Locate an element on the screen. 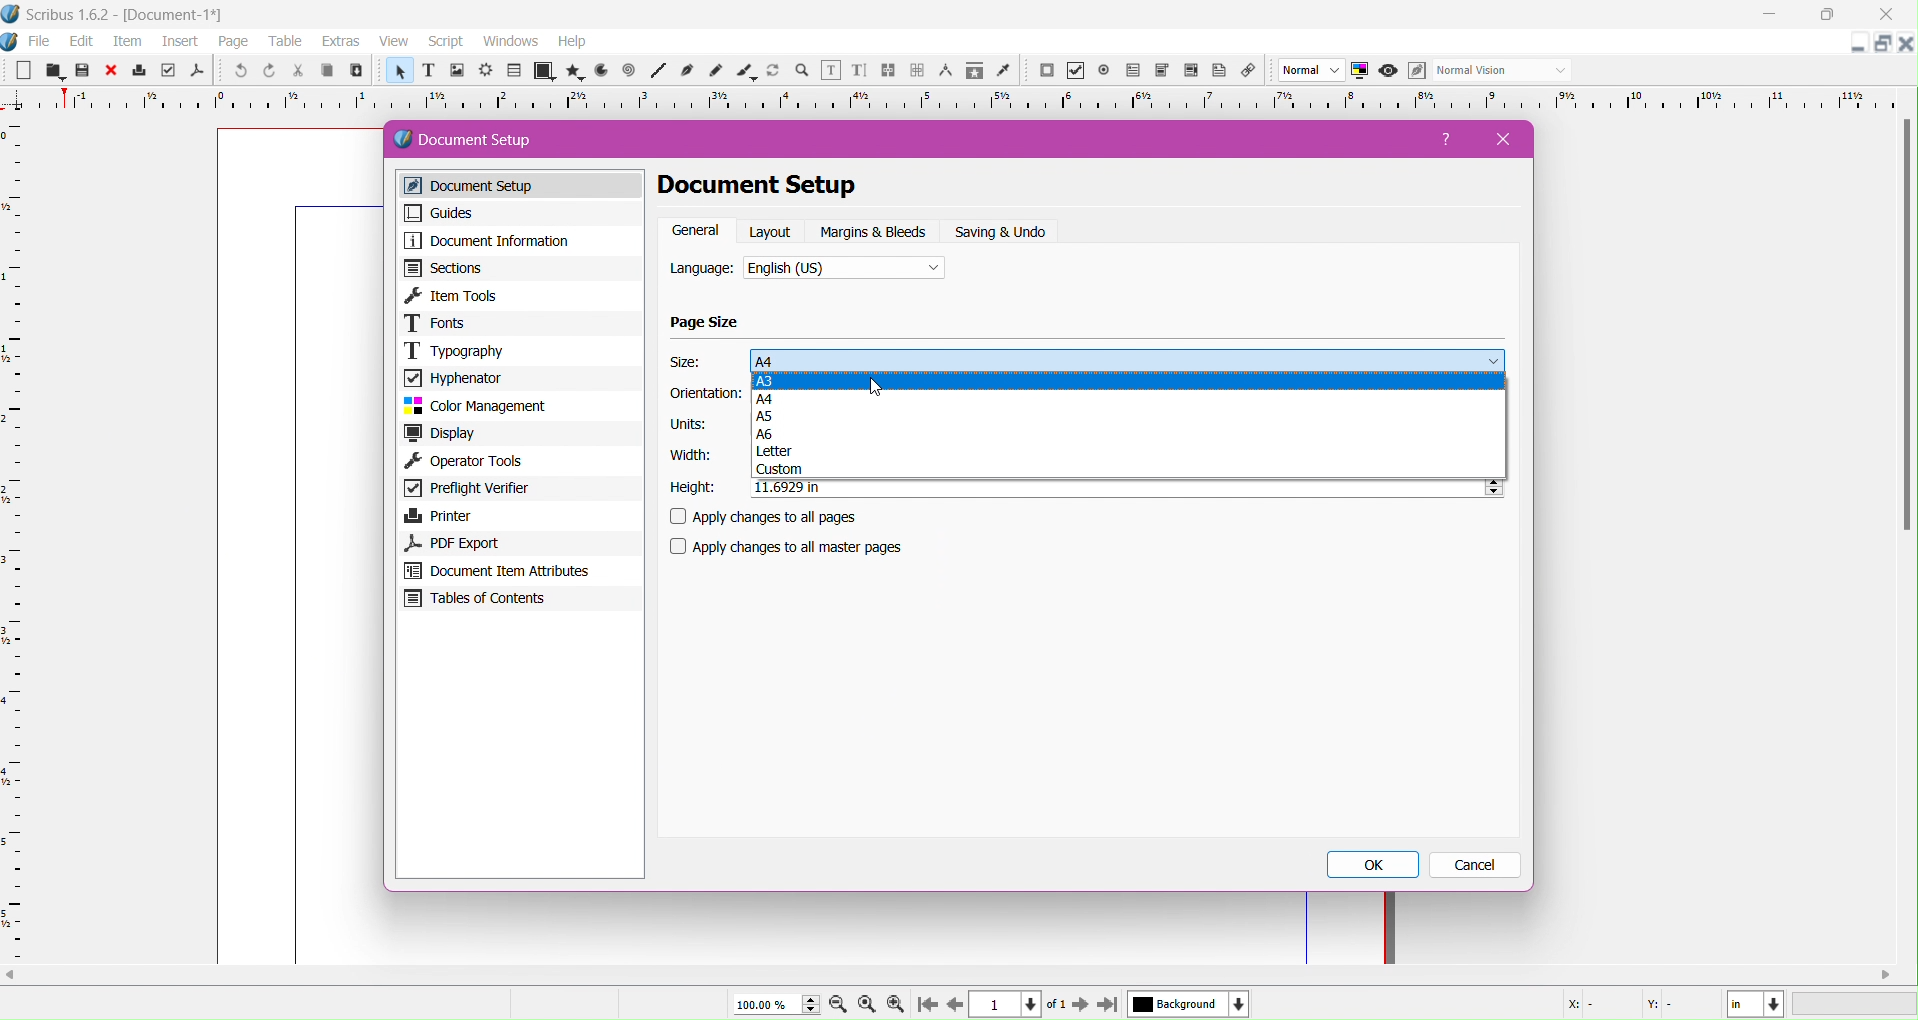 The width and height of the screenshot is (1918, 1020). unlink text frames is located at coordinates (917, 71).